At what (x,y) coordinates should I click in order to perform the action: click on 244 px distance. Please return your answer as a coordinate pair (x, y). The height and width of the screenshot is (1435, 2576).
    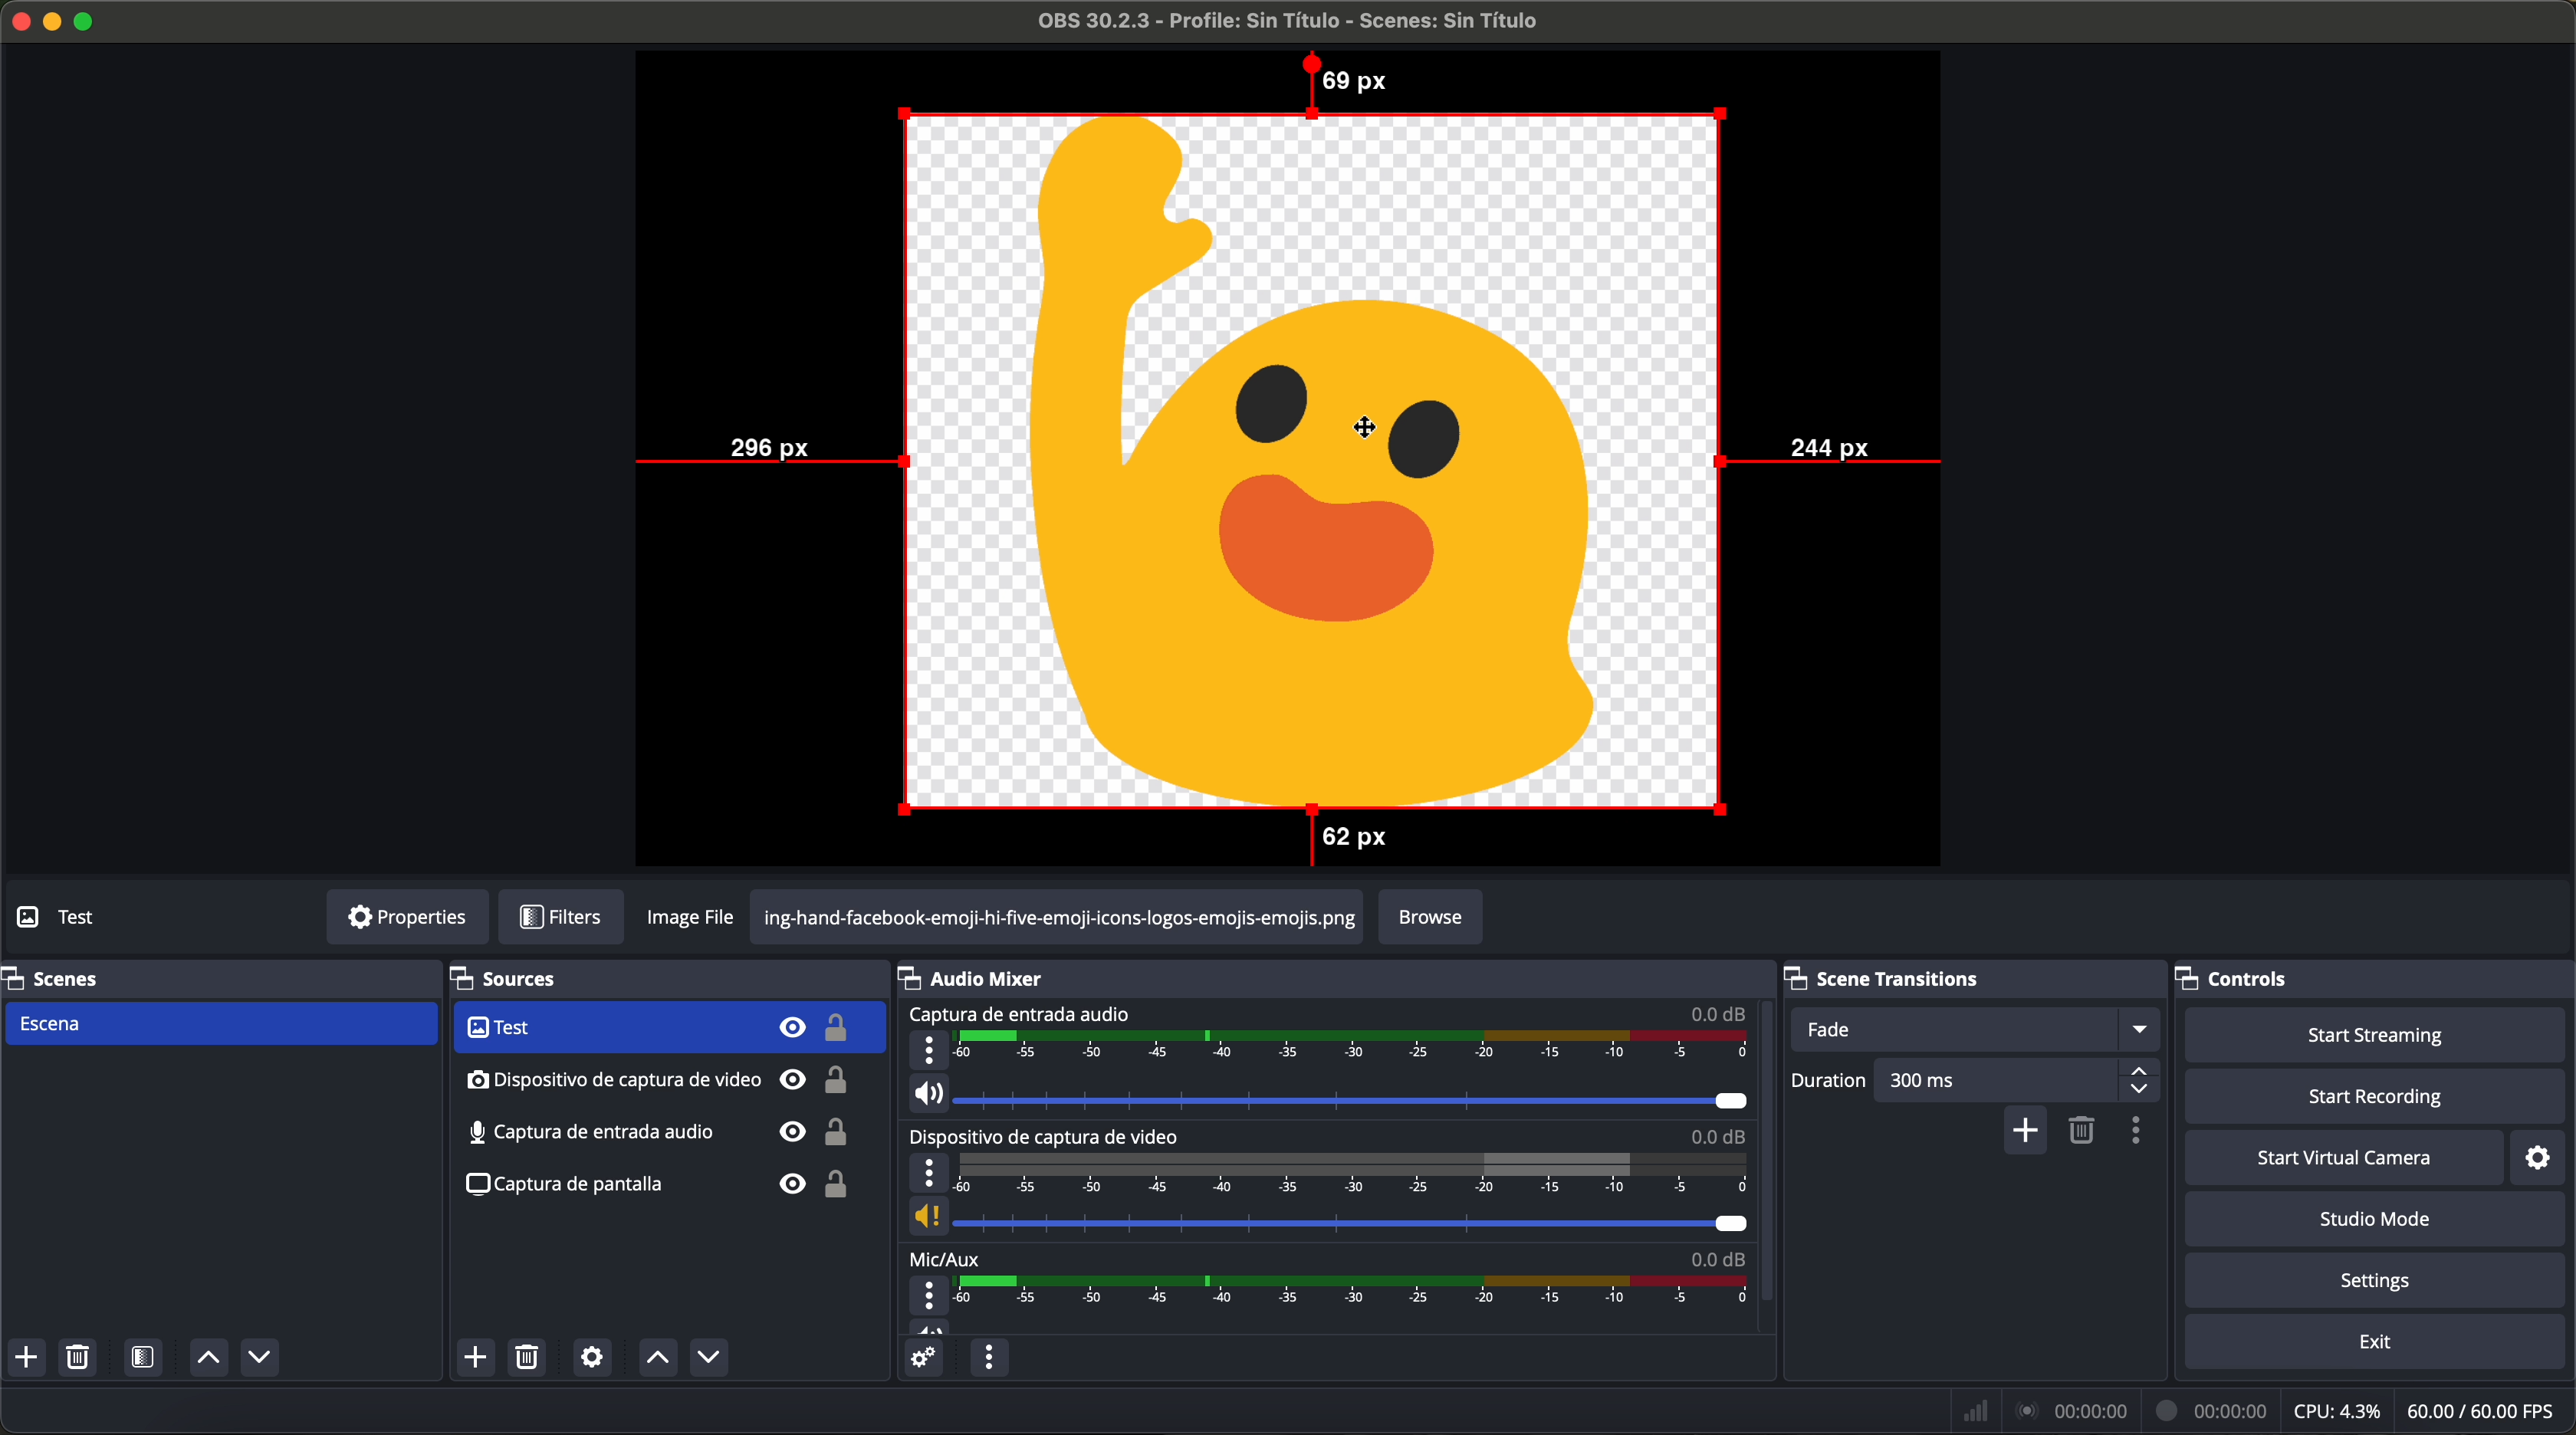
    Looking at the image, I should click on (1835, 457).